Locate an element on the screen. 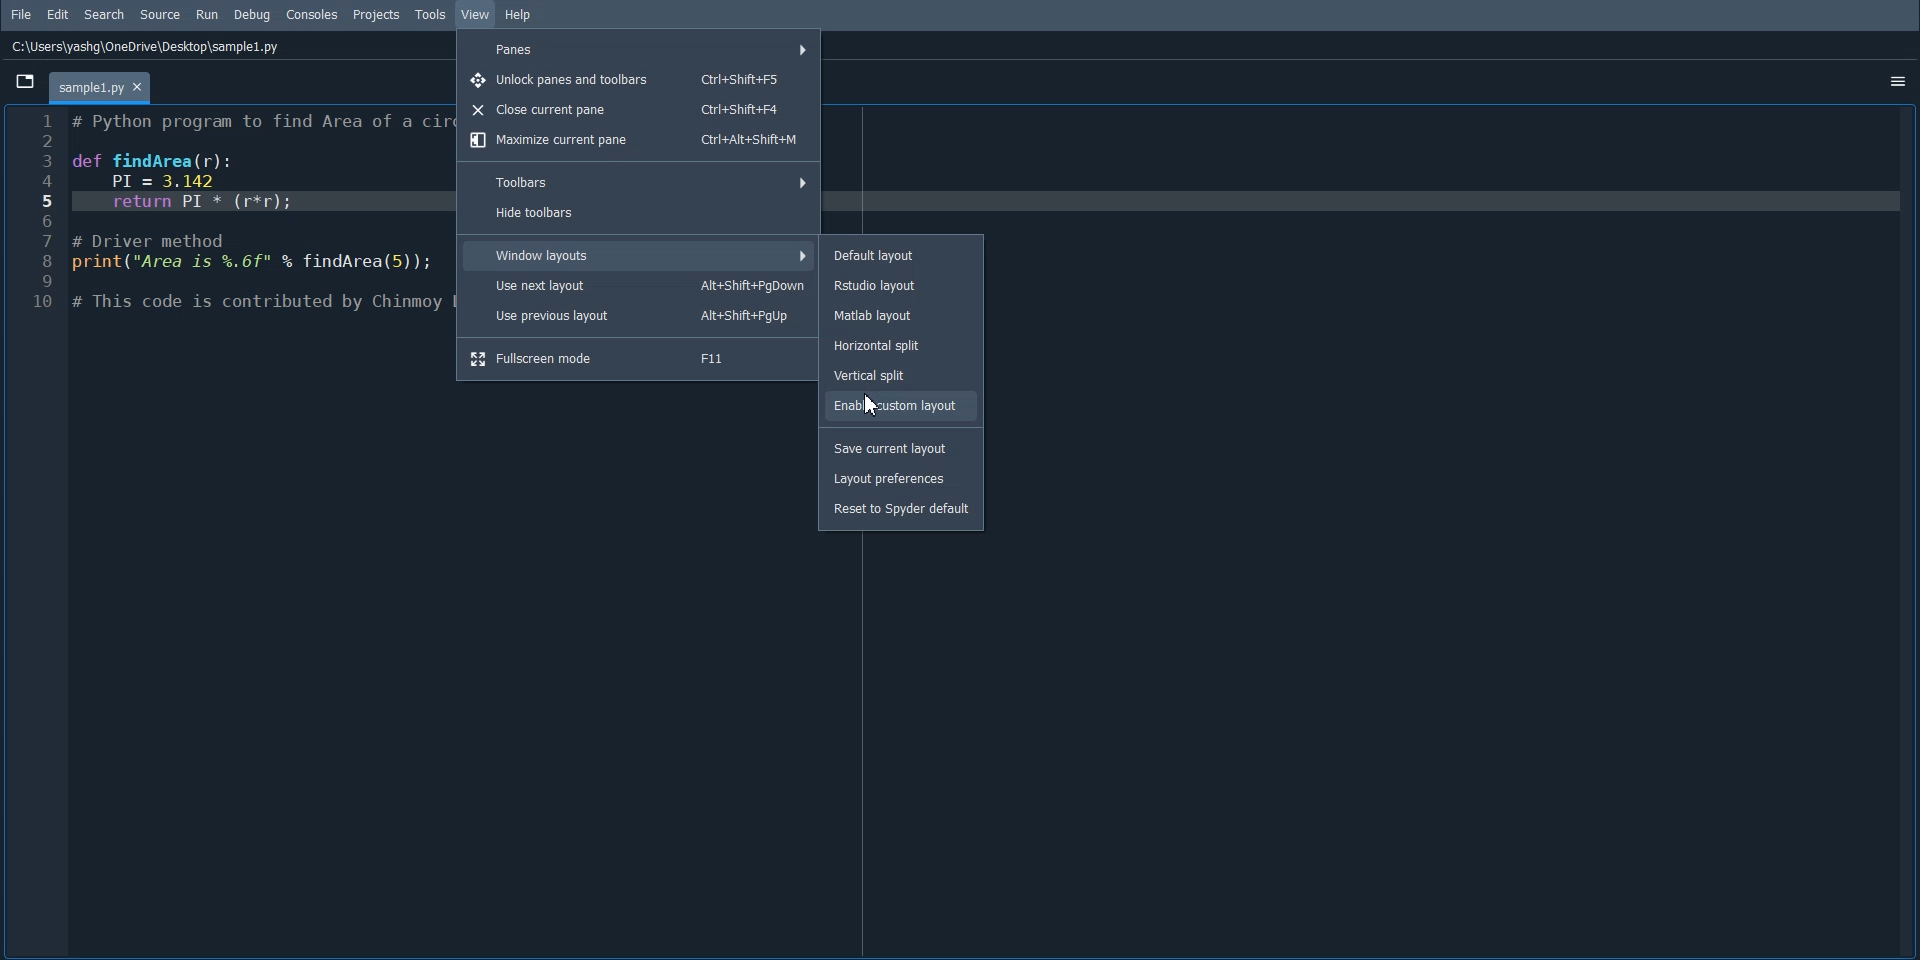 The width and height of the screenshot is (1920, 960). Search is located at coordinates (105, 15).